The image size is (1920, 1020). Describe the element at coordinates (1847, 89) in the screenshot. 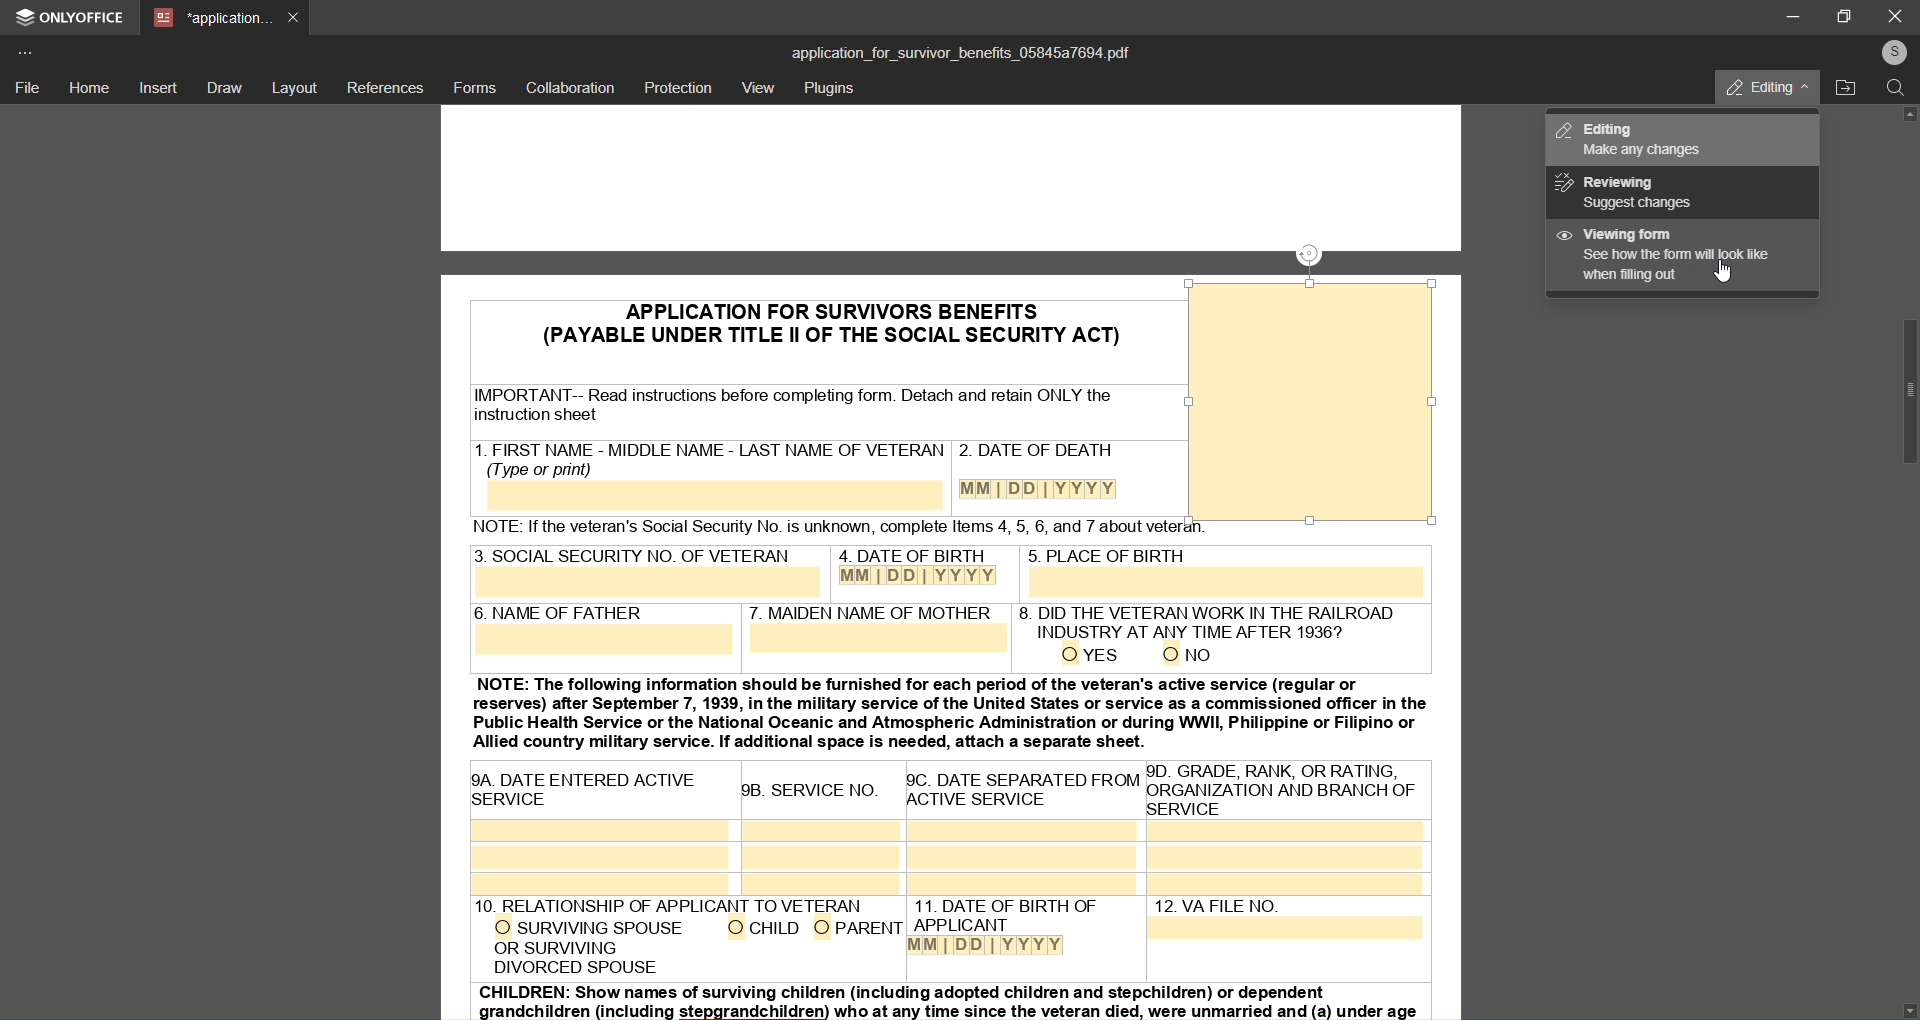

I see `open file` at that location.